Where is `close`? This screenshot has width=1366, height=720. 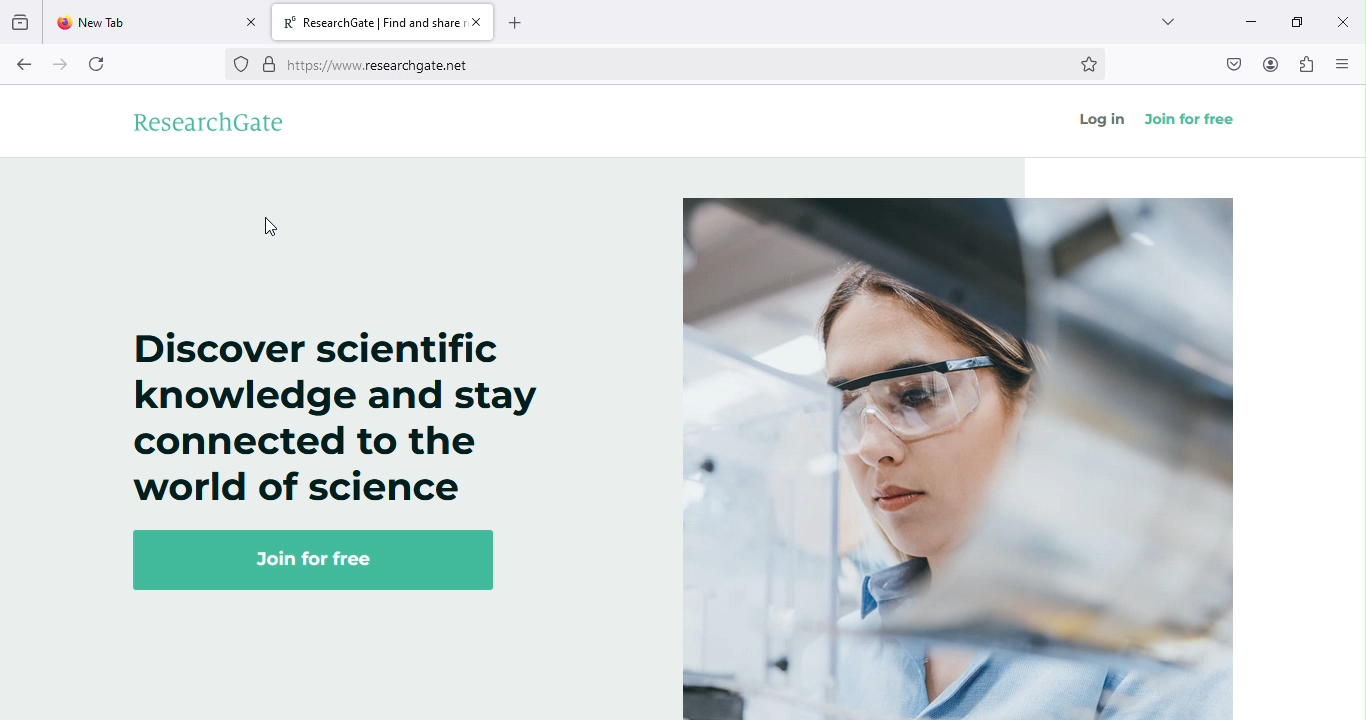
close is located at coordinates (250, 24).